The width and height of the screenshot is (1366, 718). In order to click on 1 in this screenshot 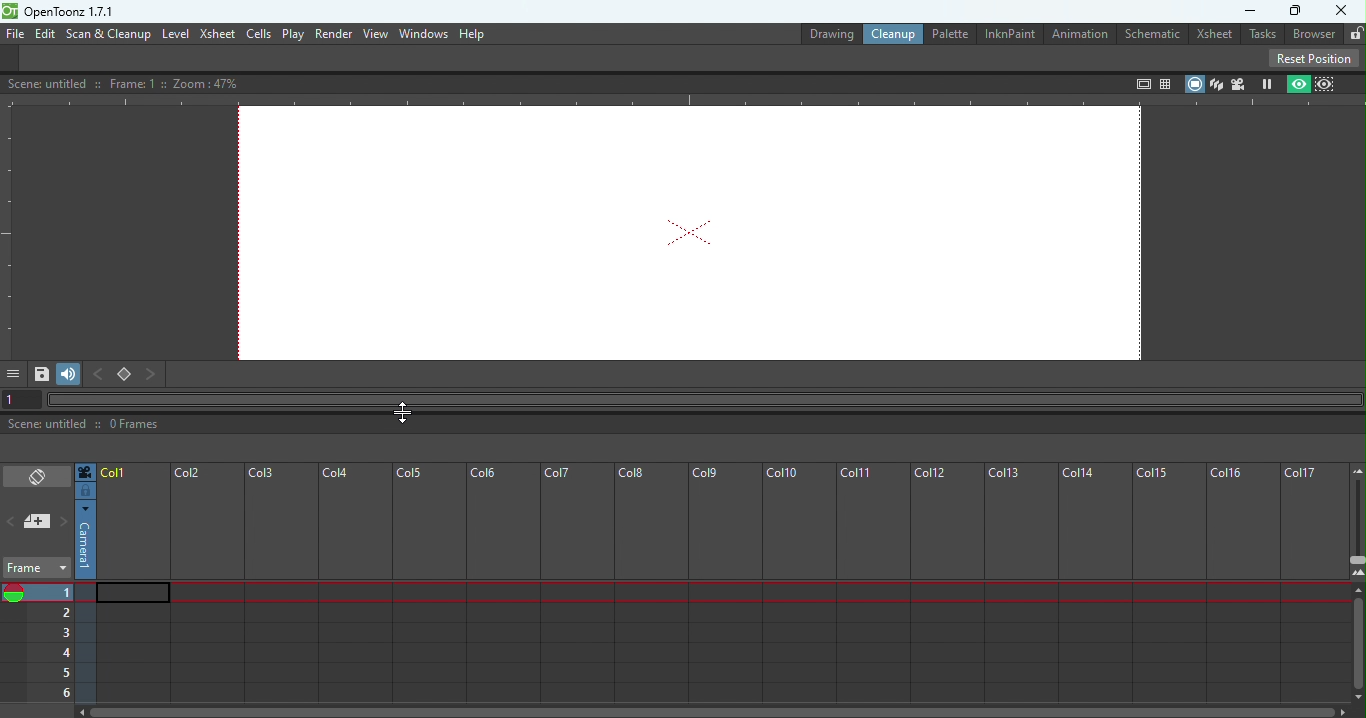, I will do `click(15, 398)`.